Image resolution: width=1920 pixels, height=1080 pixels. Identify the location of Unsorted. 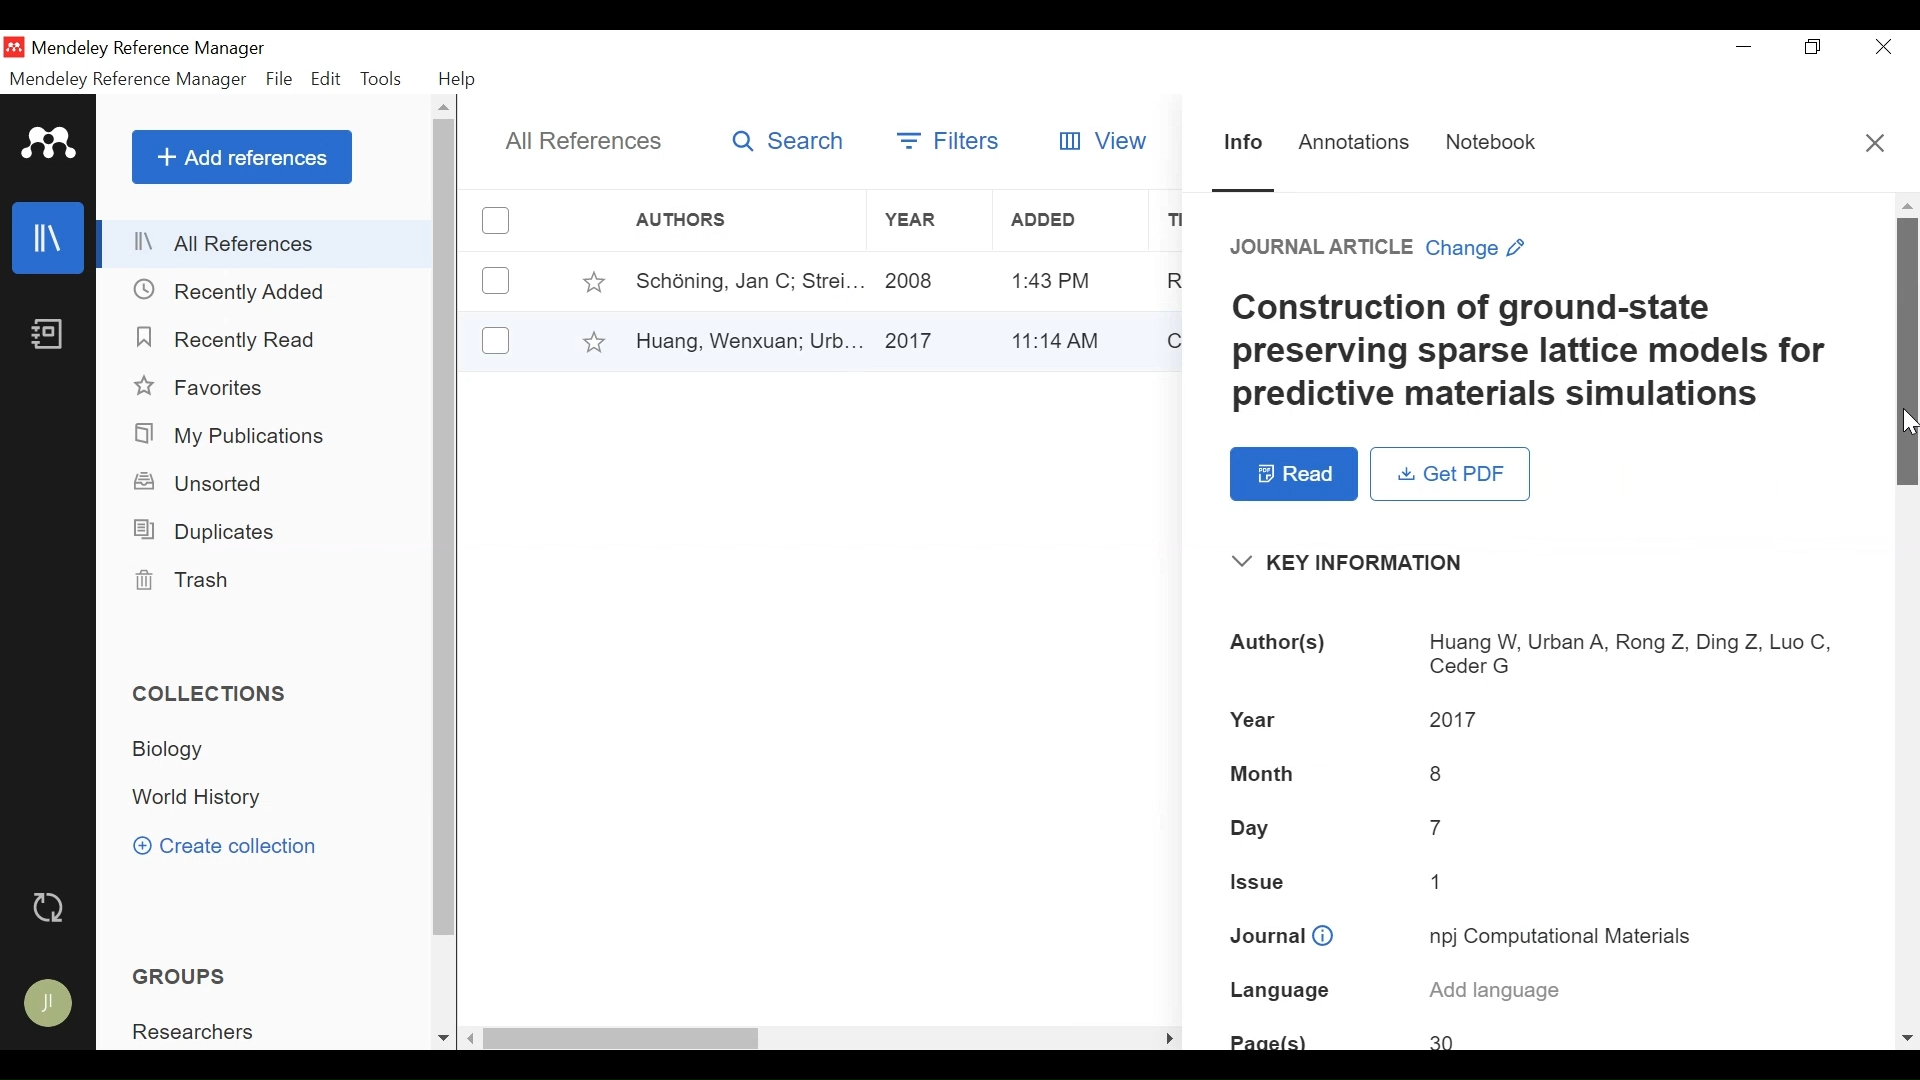
(201, 483).